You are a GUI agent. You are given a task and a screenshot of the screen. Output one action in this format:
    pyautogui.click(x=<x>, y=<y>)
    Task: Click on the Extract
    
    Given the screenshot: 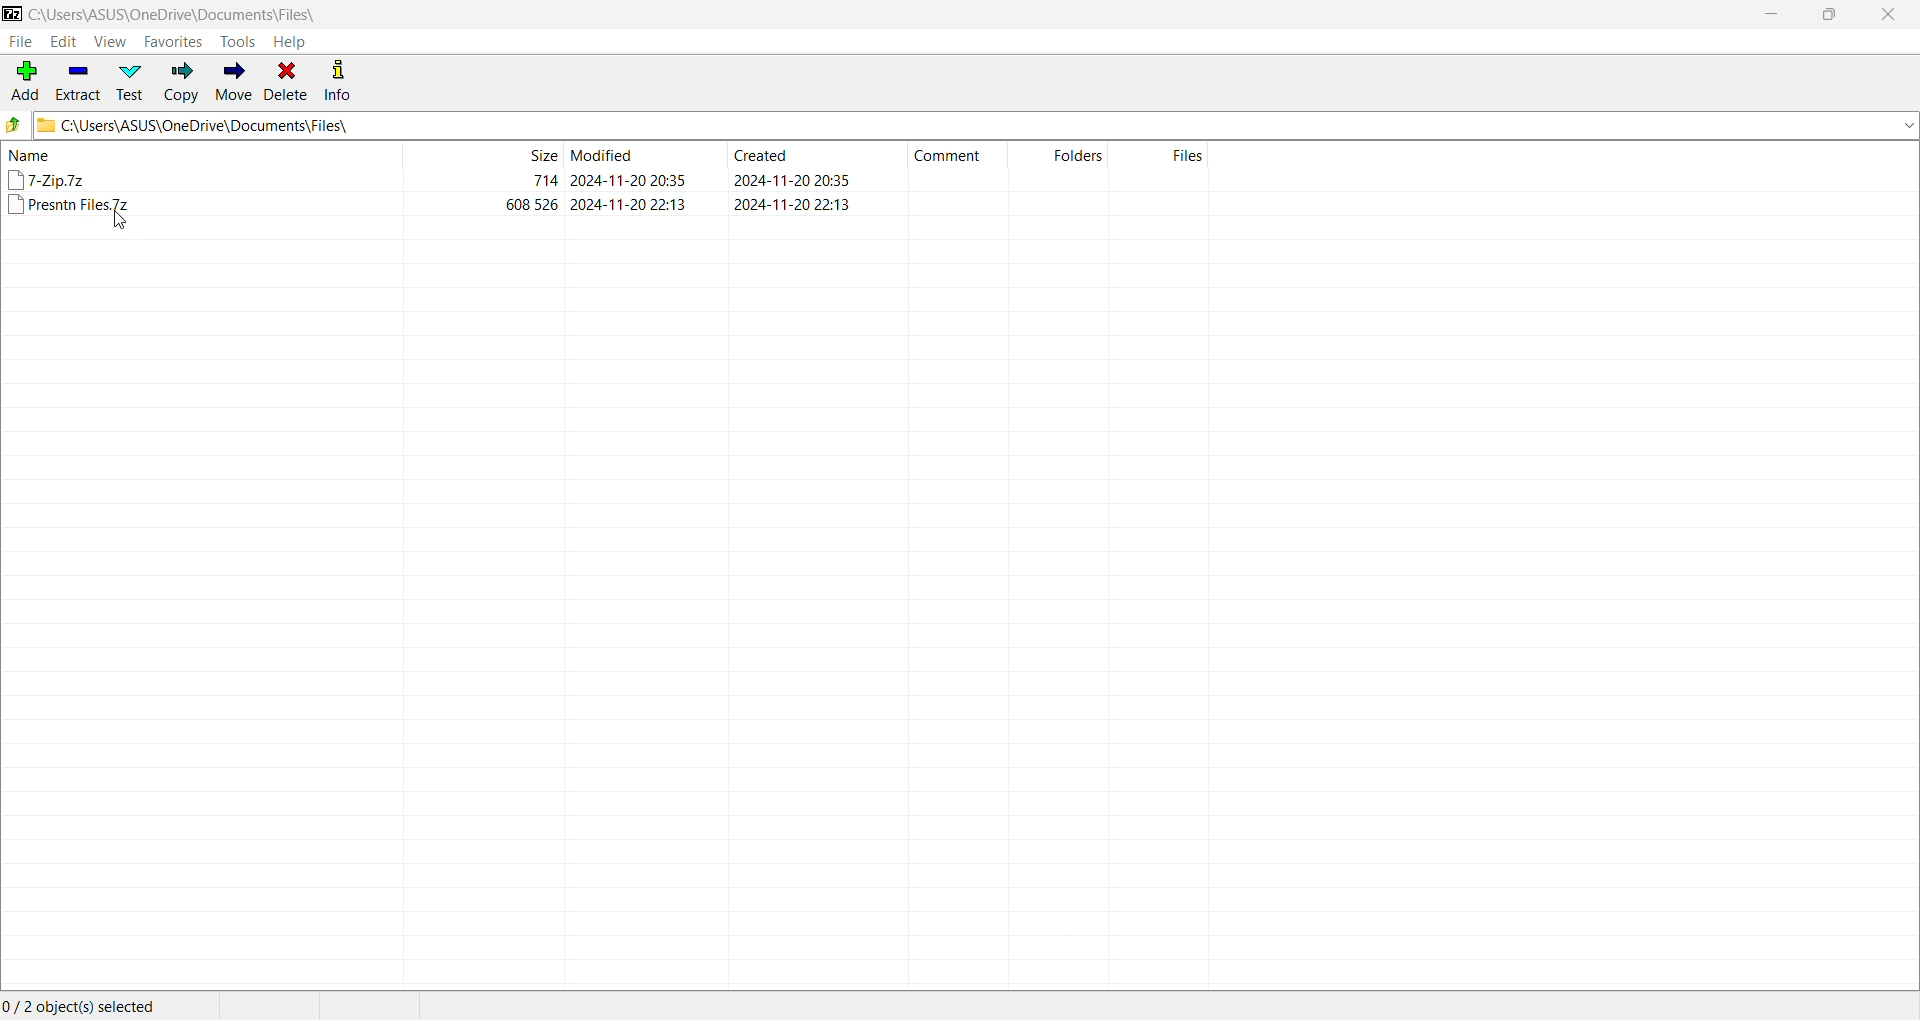 What is the action you would take?
    pyautogui.click(x=80, y=82)
    